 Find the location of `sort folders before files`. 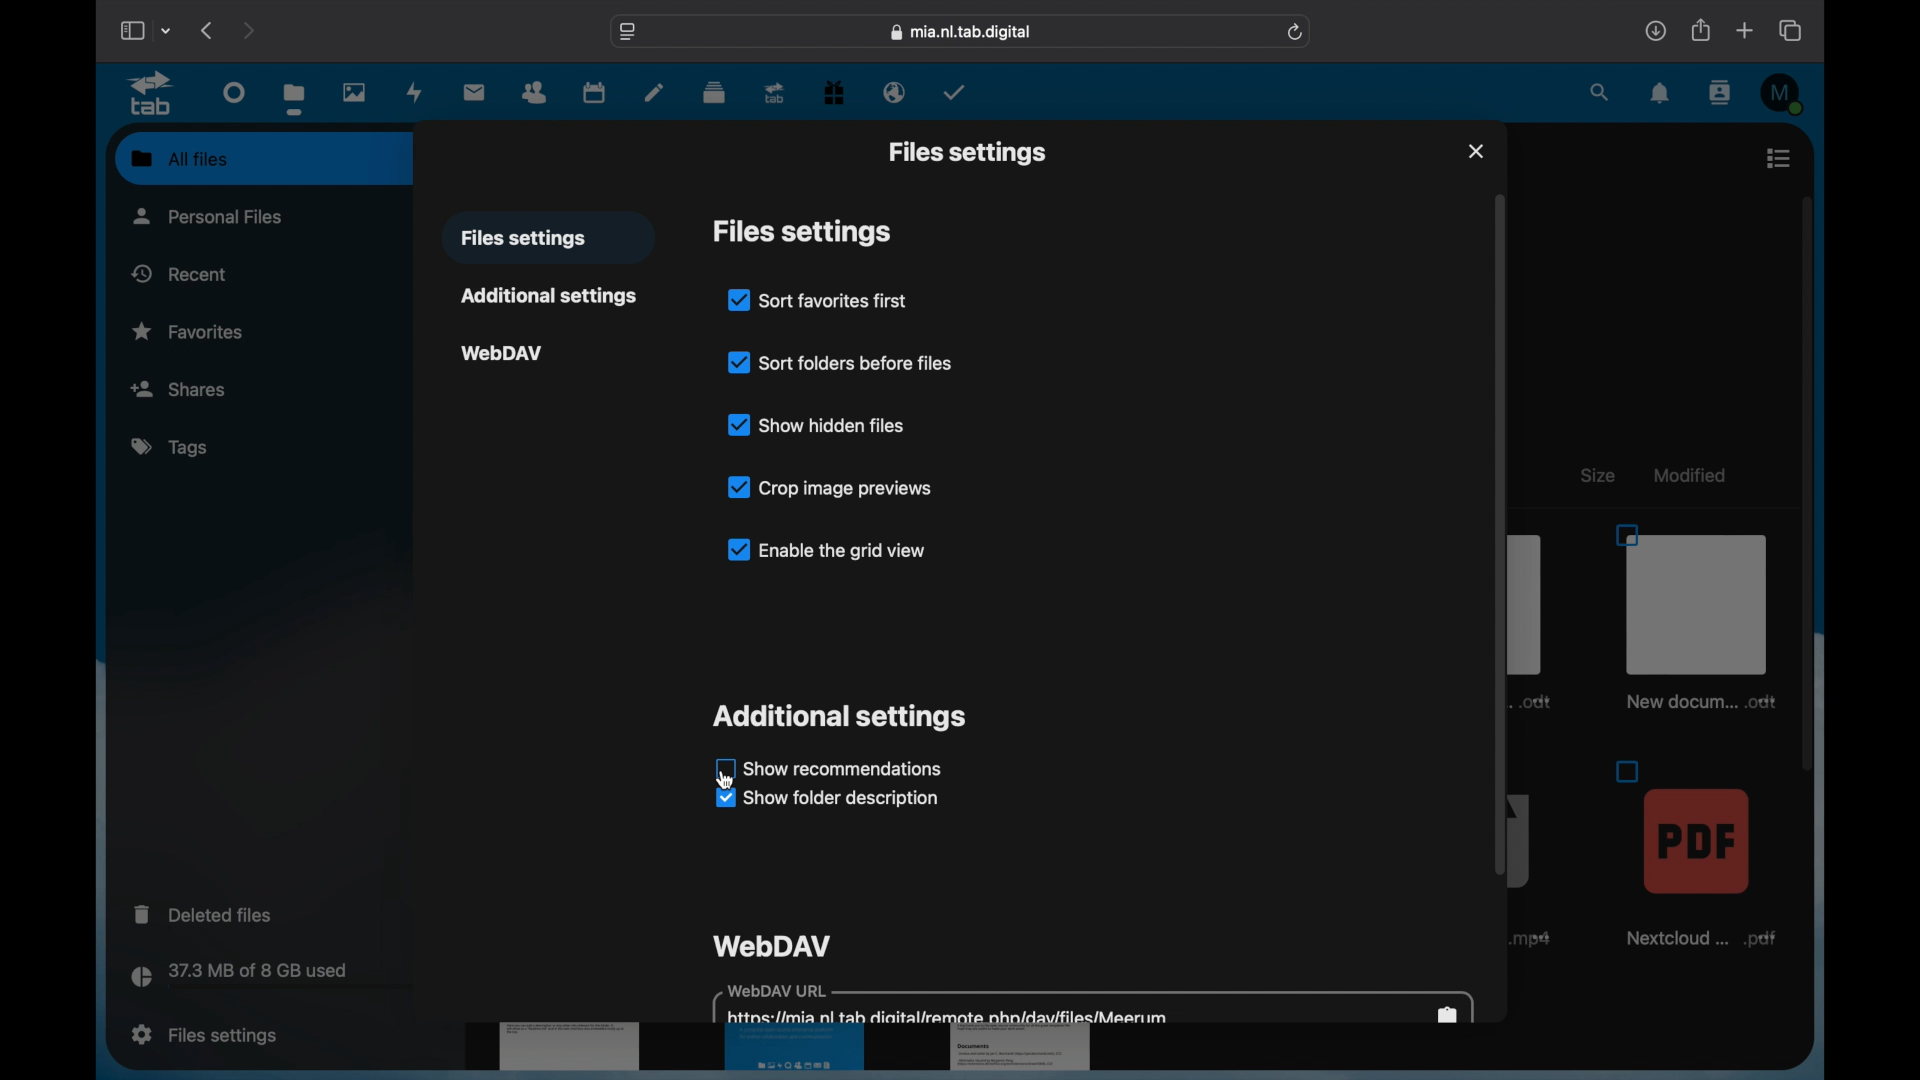

sort folders before files is located at coordinates (840, 360).